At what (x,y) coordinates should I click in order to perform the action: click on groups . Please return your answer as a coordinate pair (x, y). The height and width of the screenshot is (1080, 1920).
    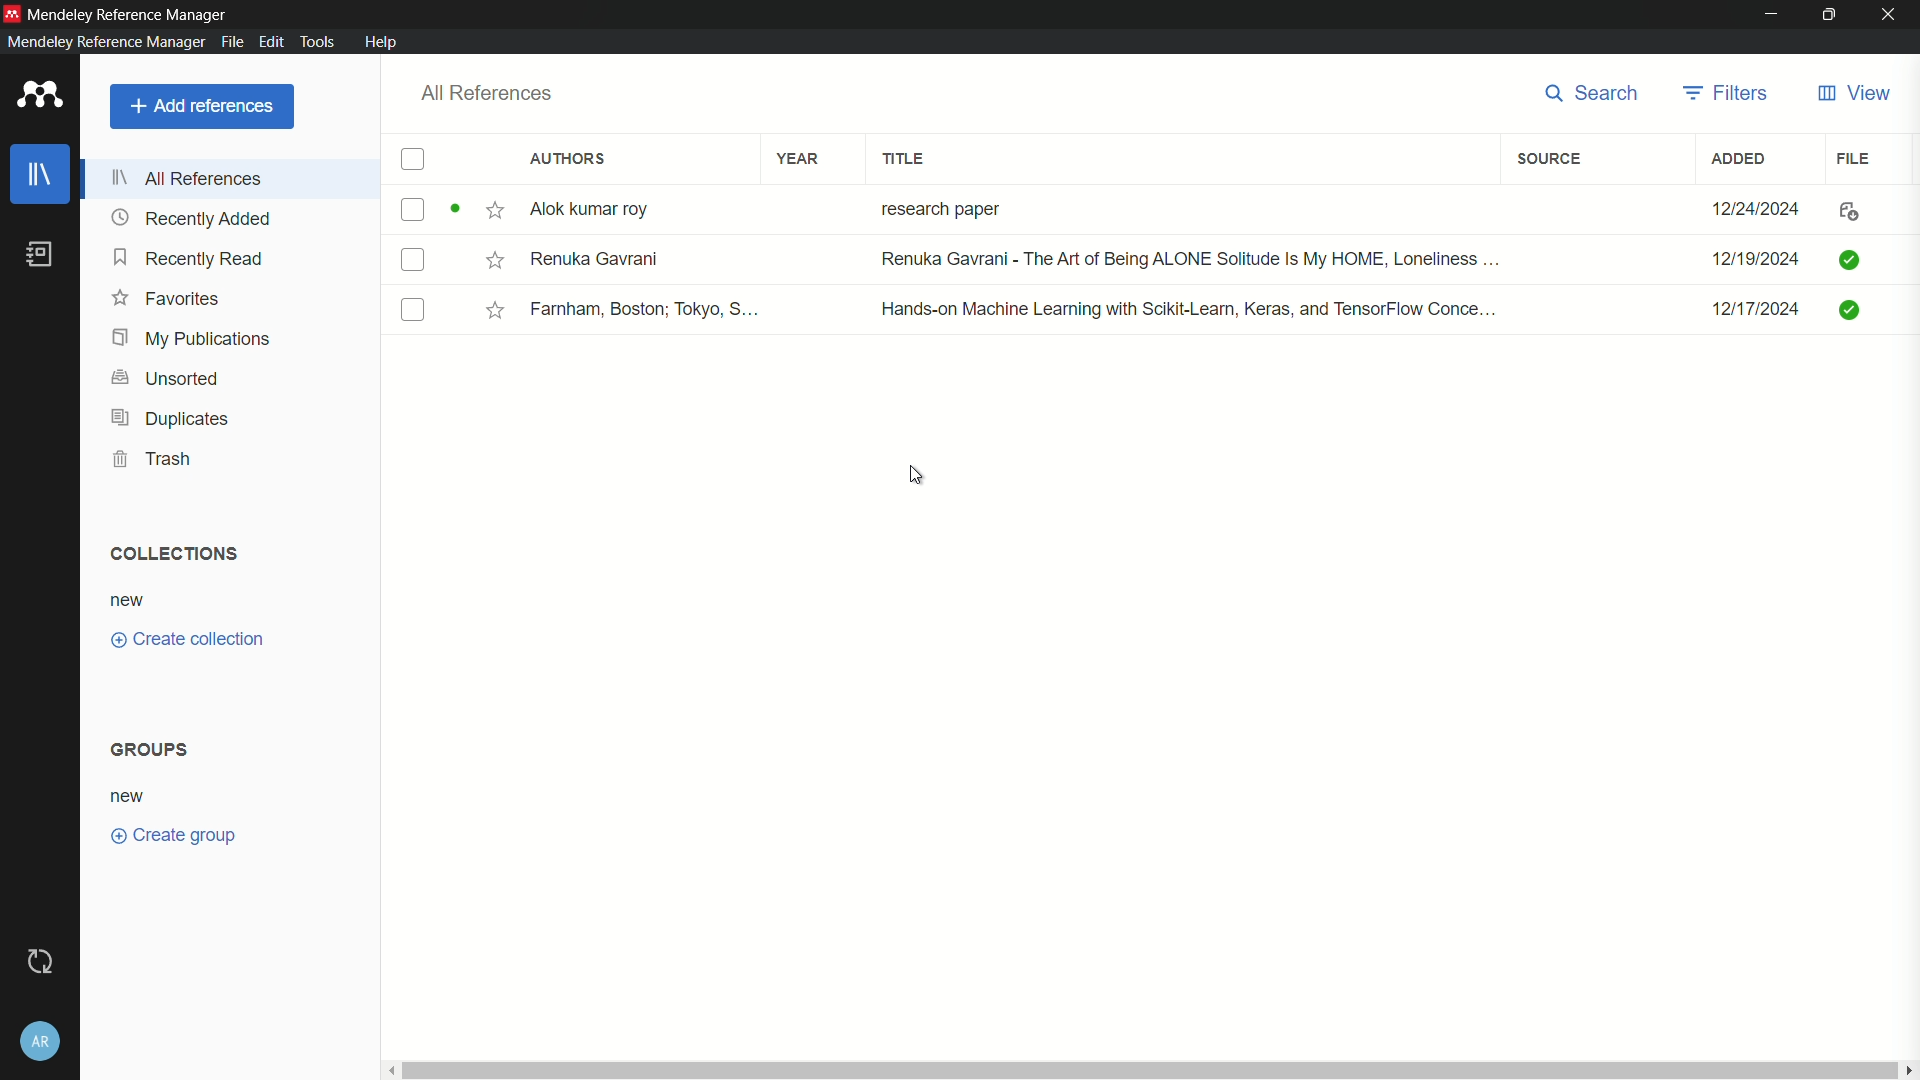
    Looking at the image, I should click on (161, 746).